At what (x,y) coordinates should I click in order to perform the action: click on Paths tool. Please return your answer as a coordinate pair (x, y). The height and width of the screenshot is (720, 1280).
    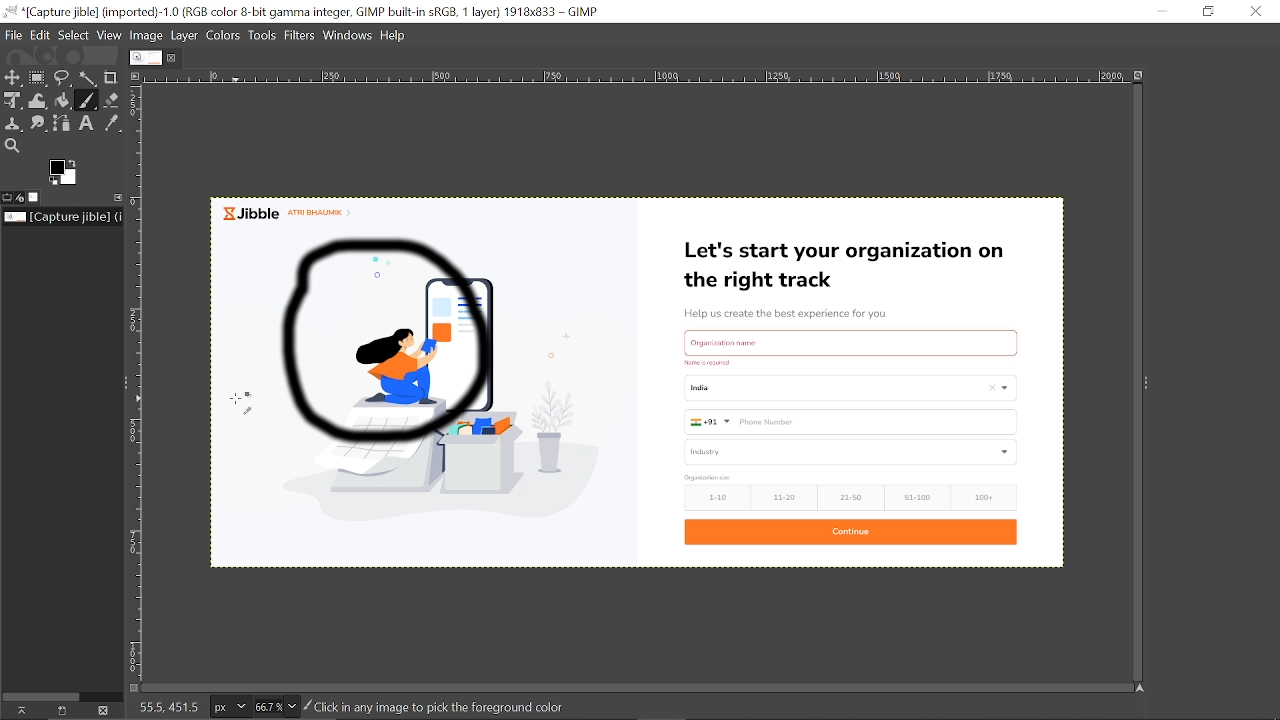
    Looking at the image, I should click on (64, 124).